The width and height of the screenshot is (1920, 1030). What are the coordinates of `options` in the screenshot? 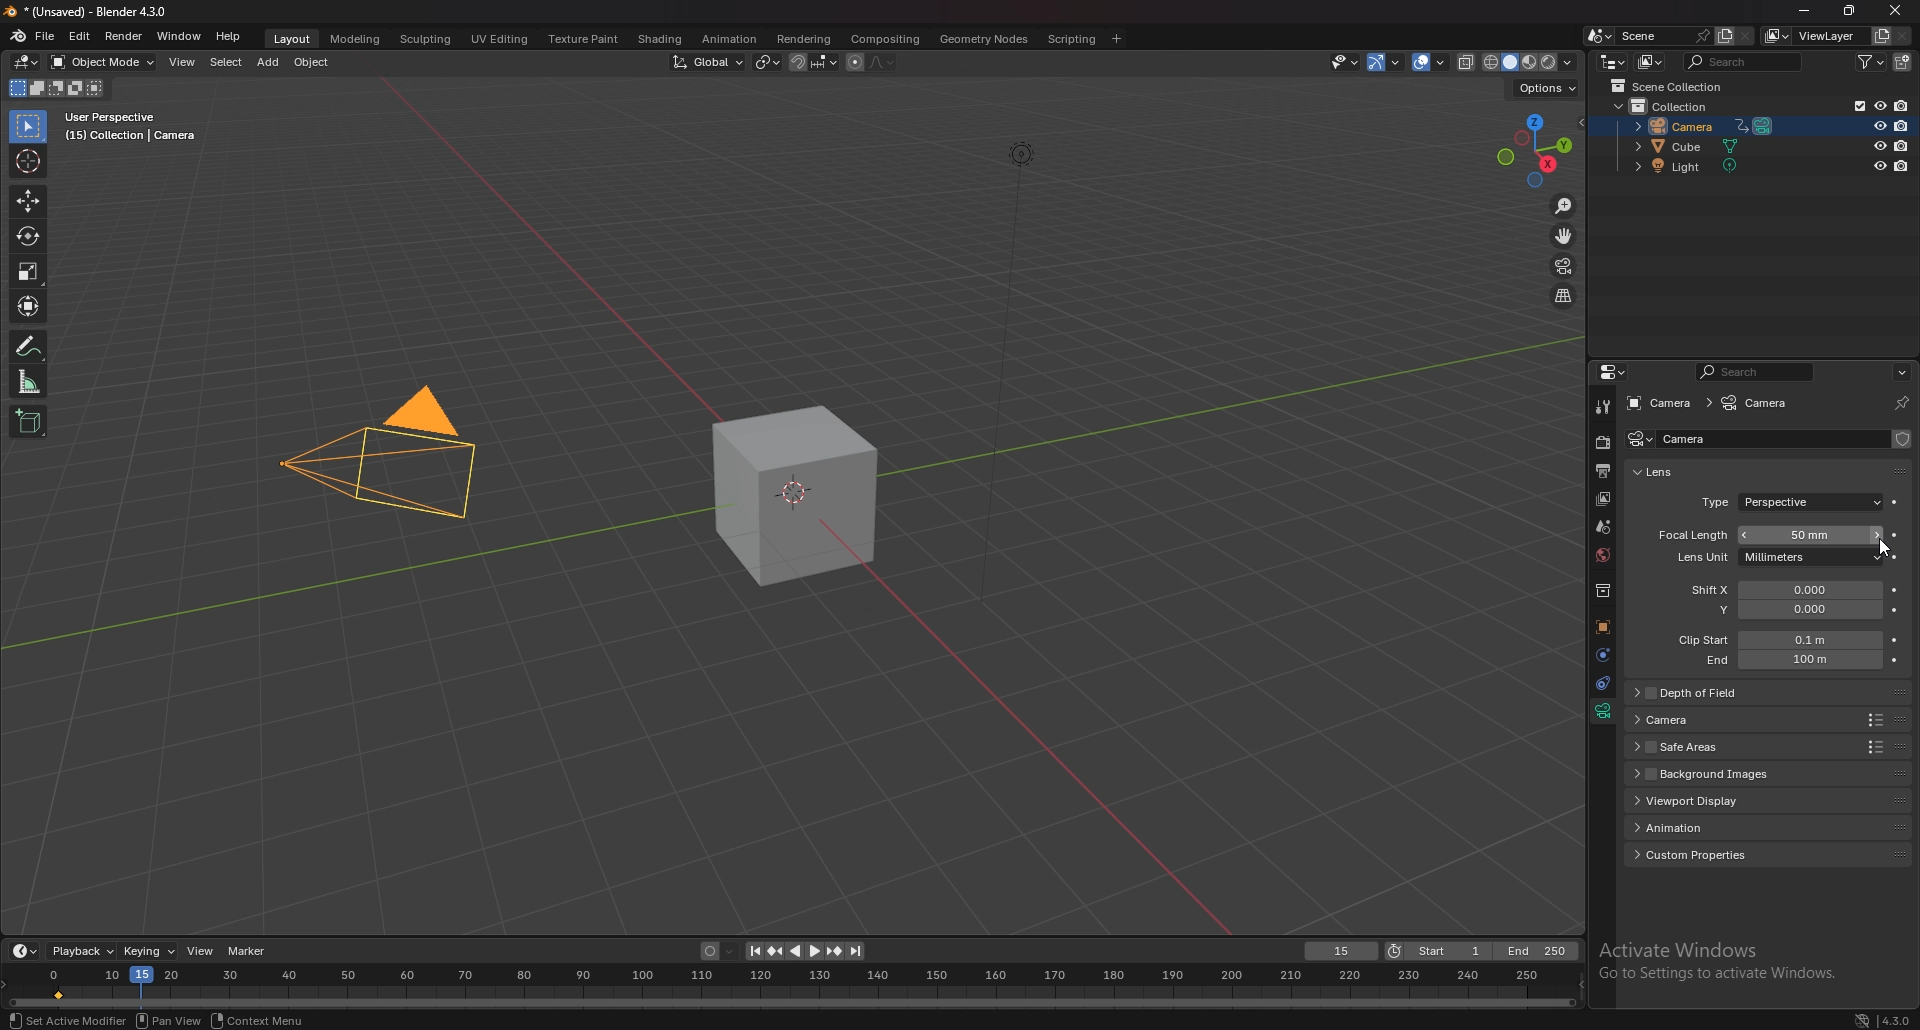 It's located at (1548, 88).